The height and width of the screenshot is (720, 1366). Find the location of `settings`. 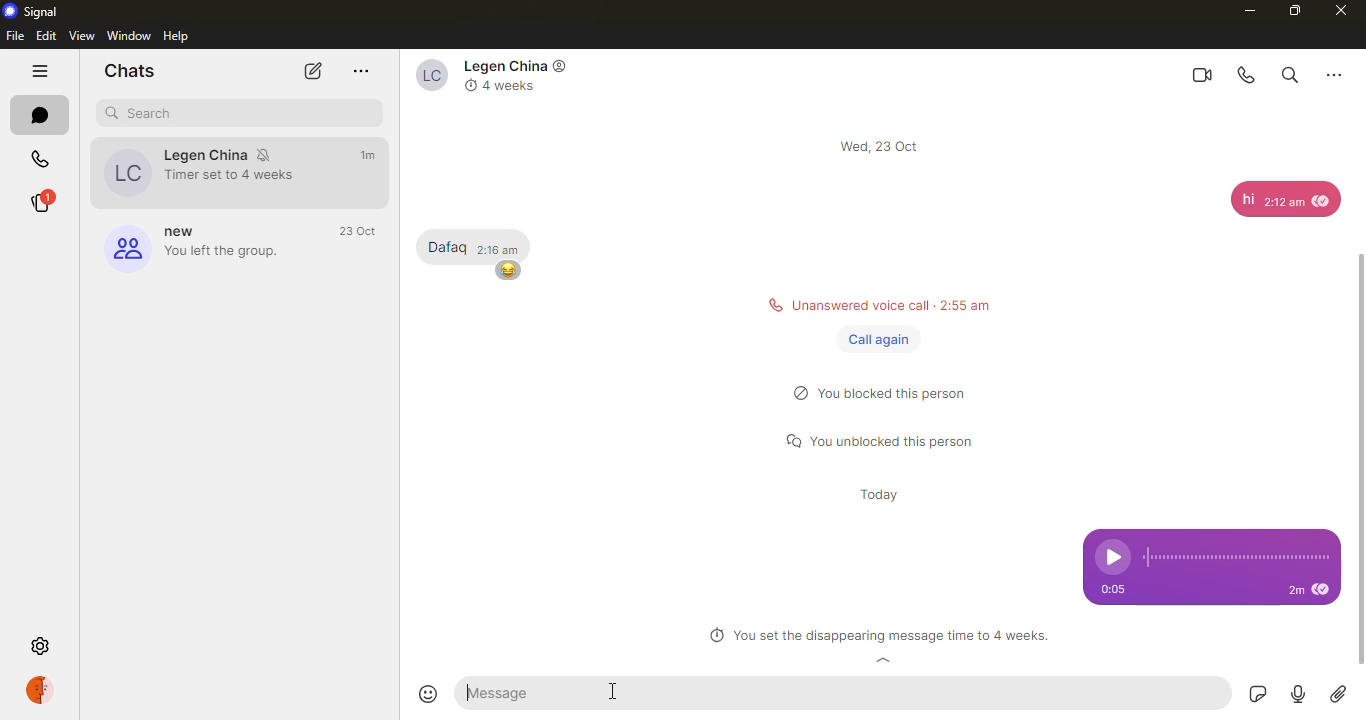

settings is located at coordinates (43, 647).